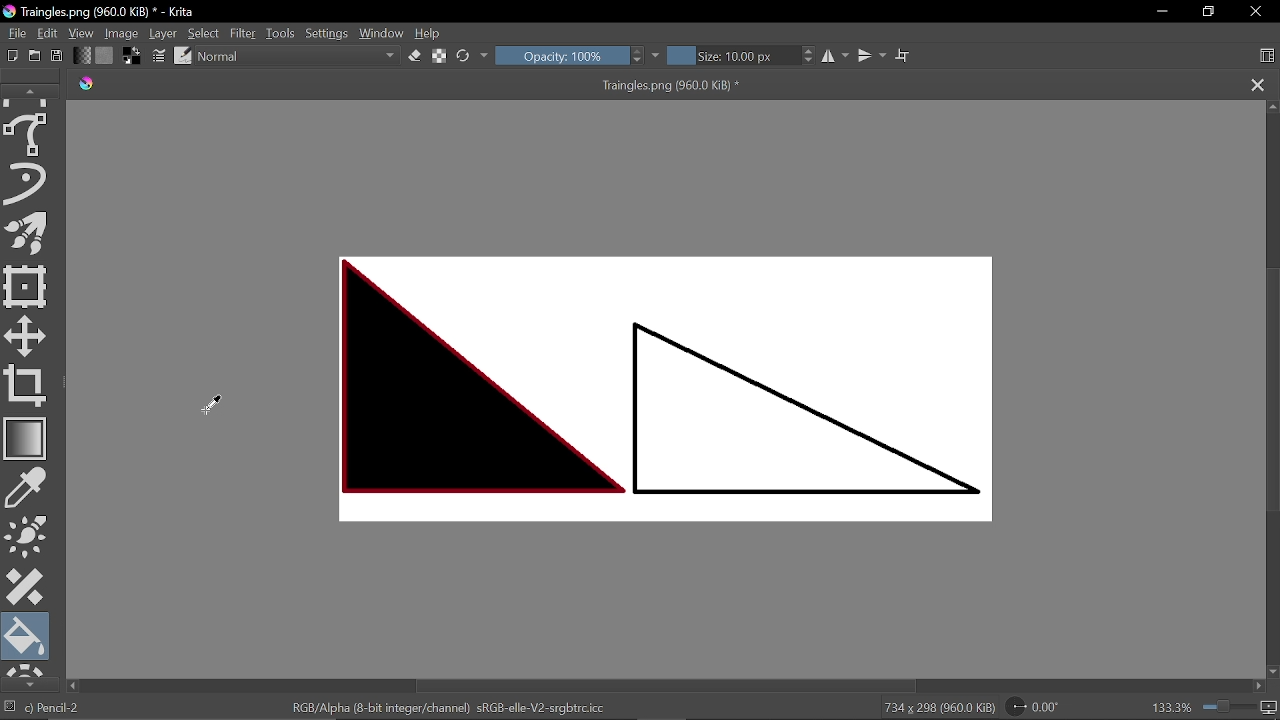 This screenshot has height=720, width=1280. Describe the element at coordinates (28, 336) in the screenshot. I see `Move a layer` at that location.